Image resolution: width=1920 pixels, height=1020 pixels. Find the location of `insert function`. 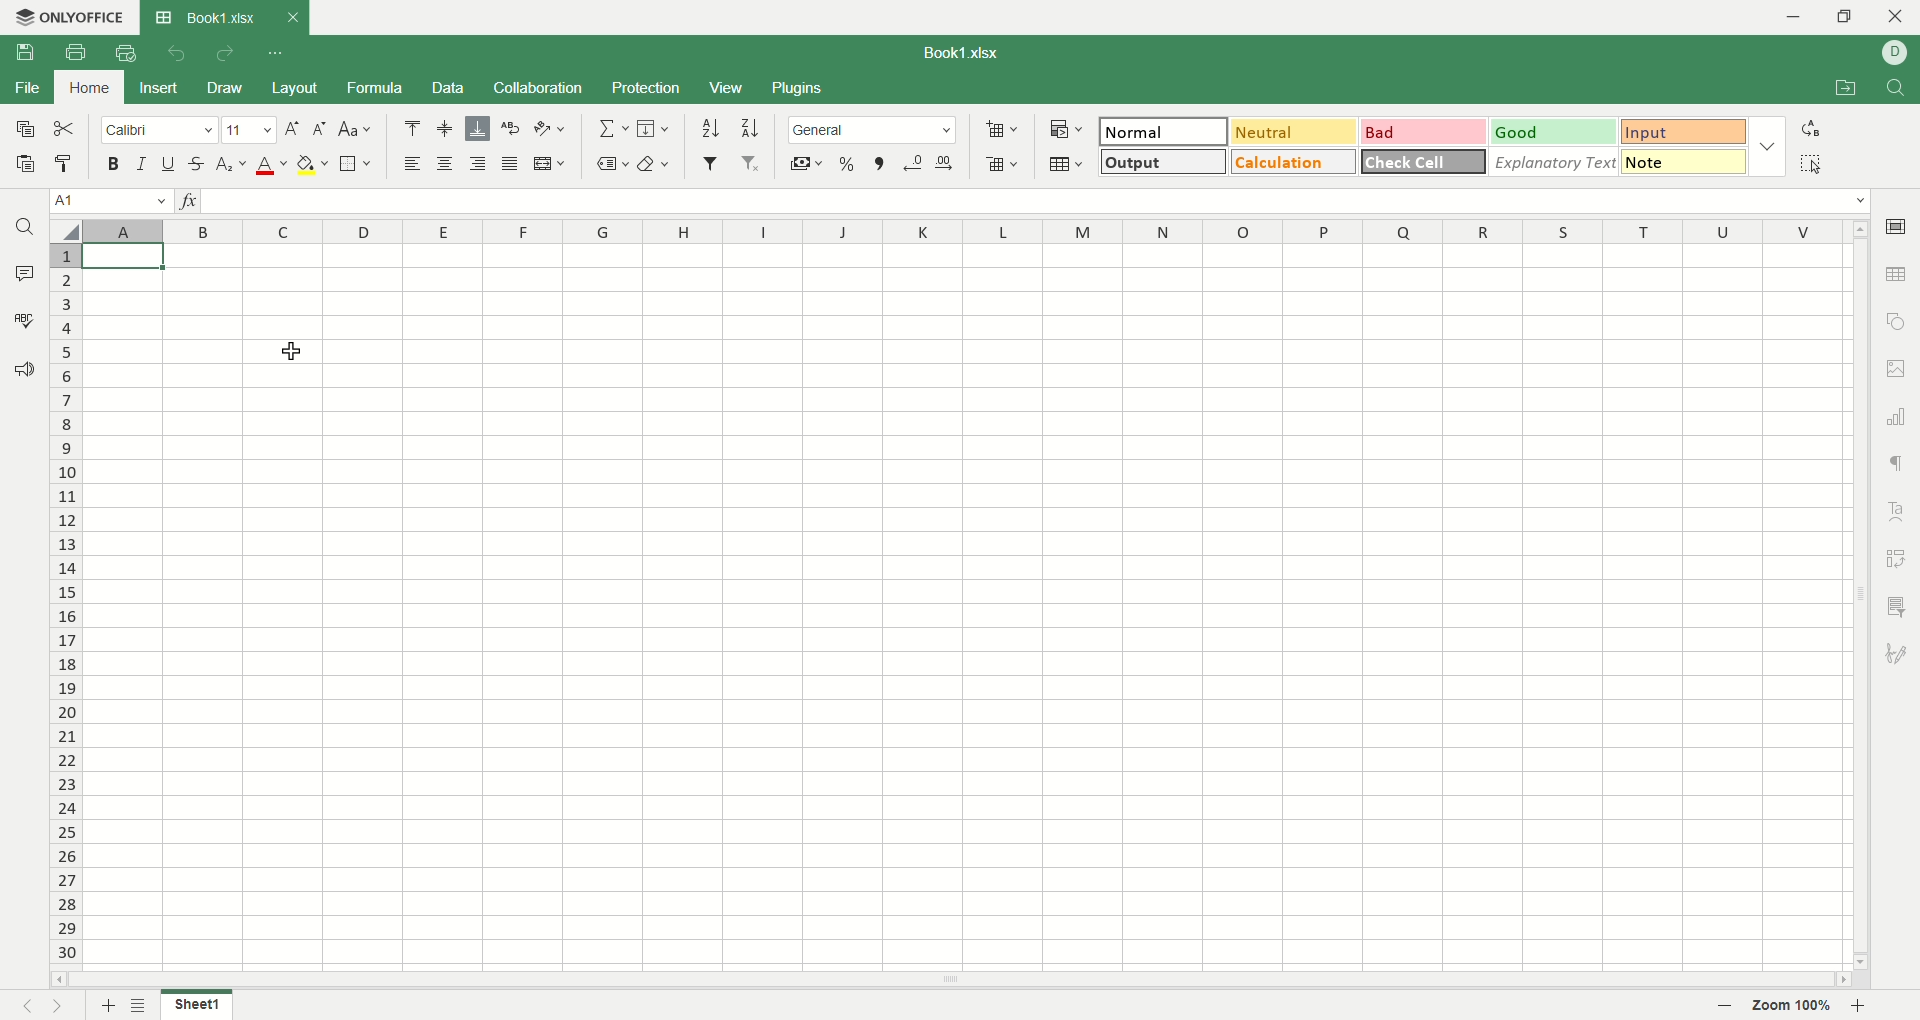

insert function is located at coordinates (193, 203).